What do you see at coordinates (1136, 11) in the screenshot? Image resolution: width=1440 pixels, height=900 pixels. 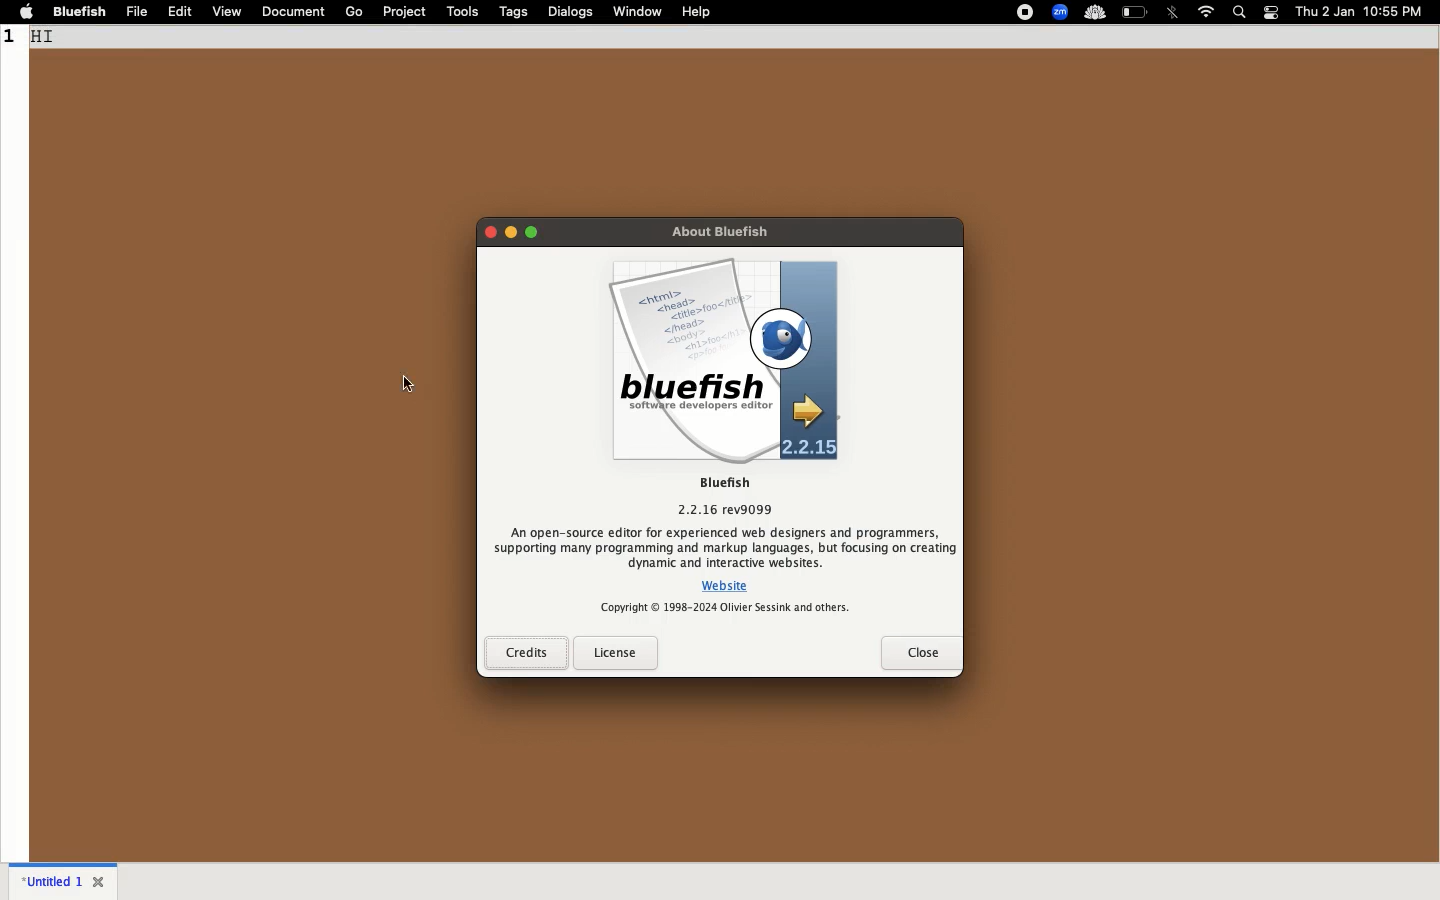 I see `charge` at bounding box center [1136, 11].